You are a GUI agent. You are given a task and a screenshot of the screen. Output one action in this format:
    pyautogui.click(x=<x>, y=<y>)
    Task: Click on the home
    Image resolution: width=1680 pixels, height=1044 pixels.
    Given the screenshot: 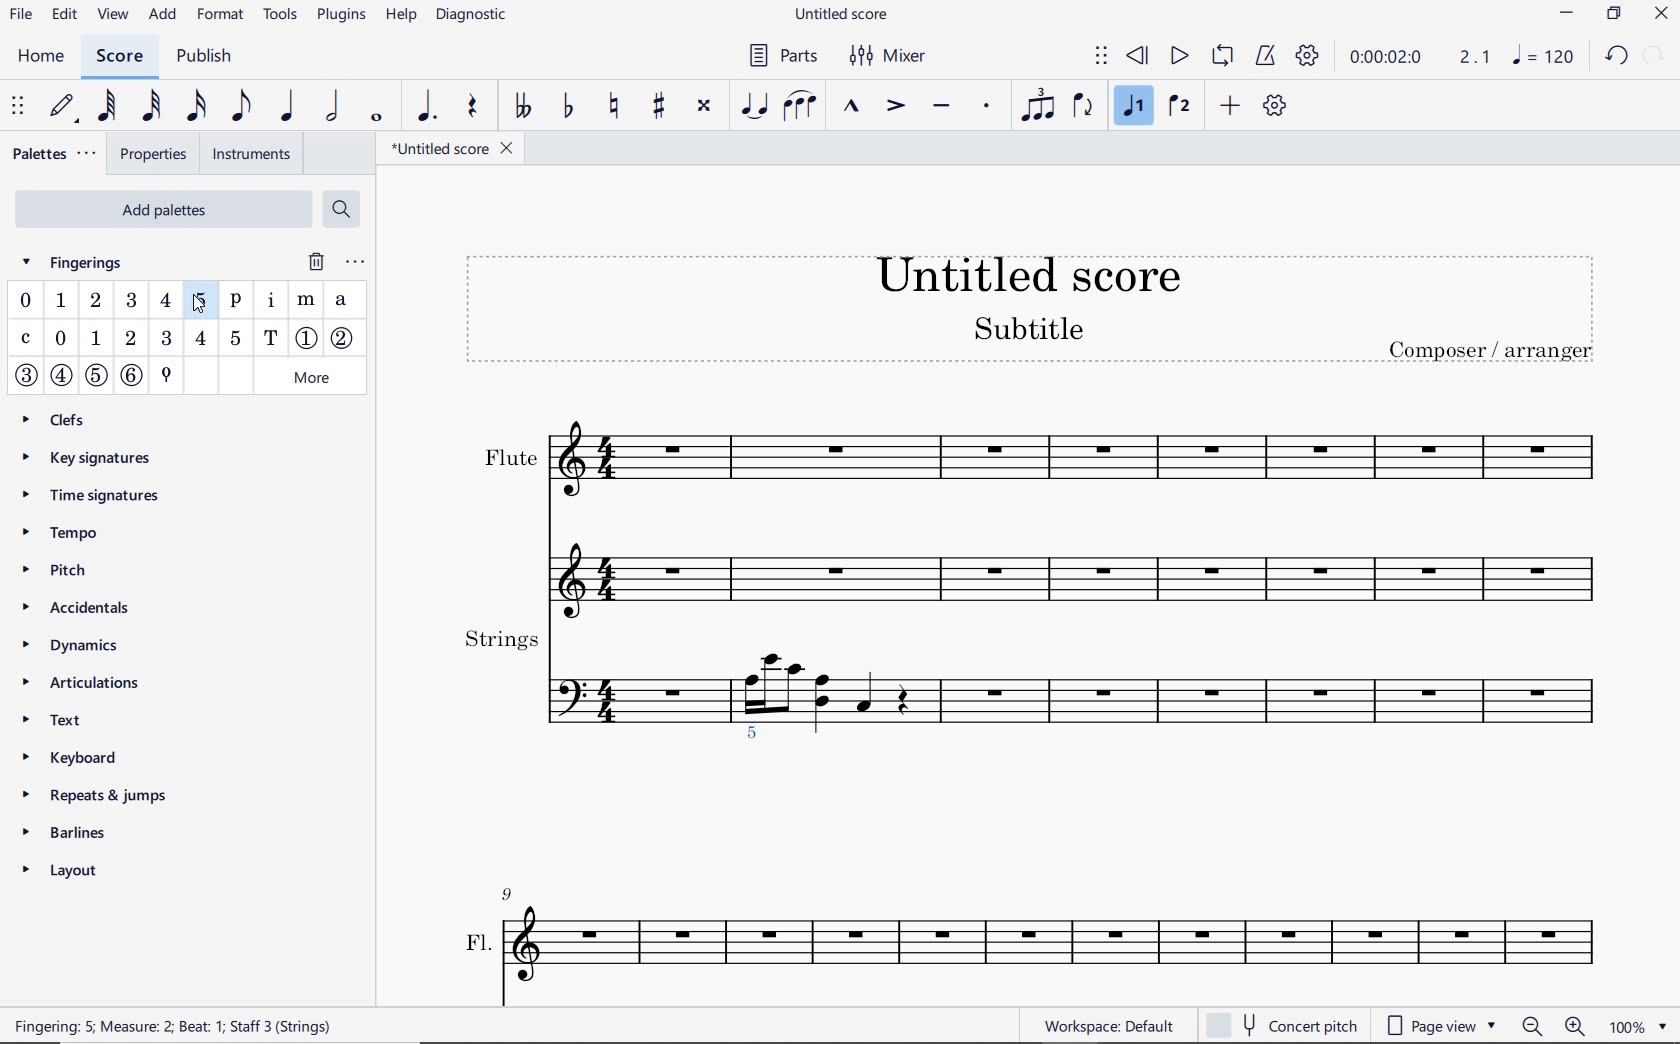 What is the action you would take?
    pyautogui.click(x=40, y=56)
    